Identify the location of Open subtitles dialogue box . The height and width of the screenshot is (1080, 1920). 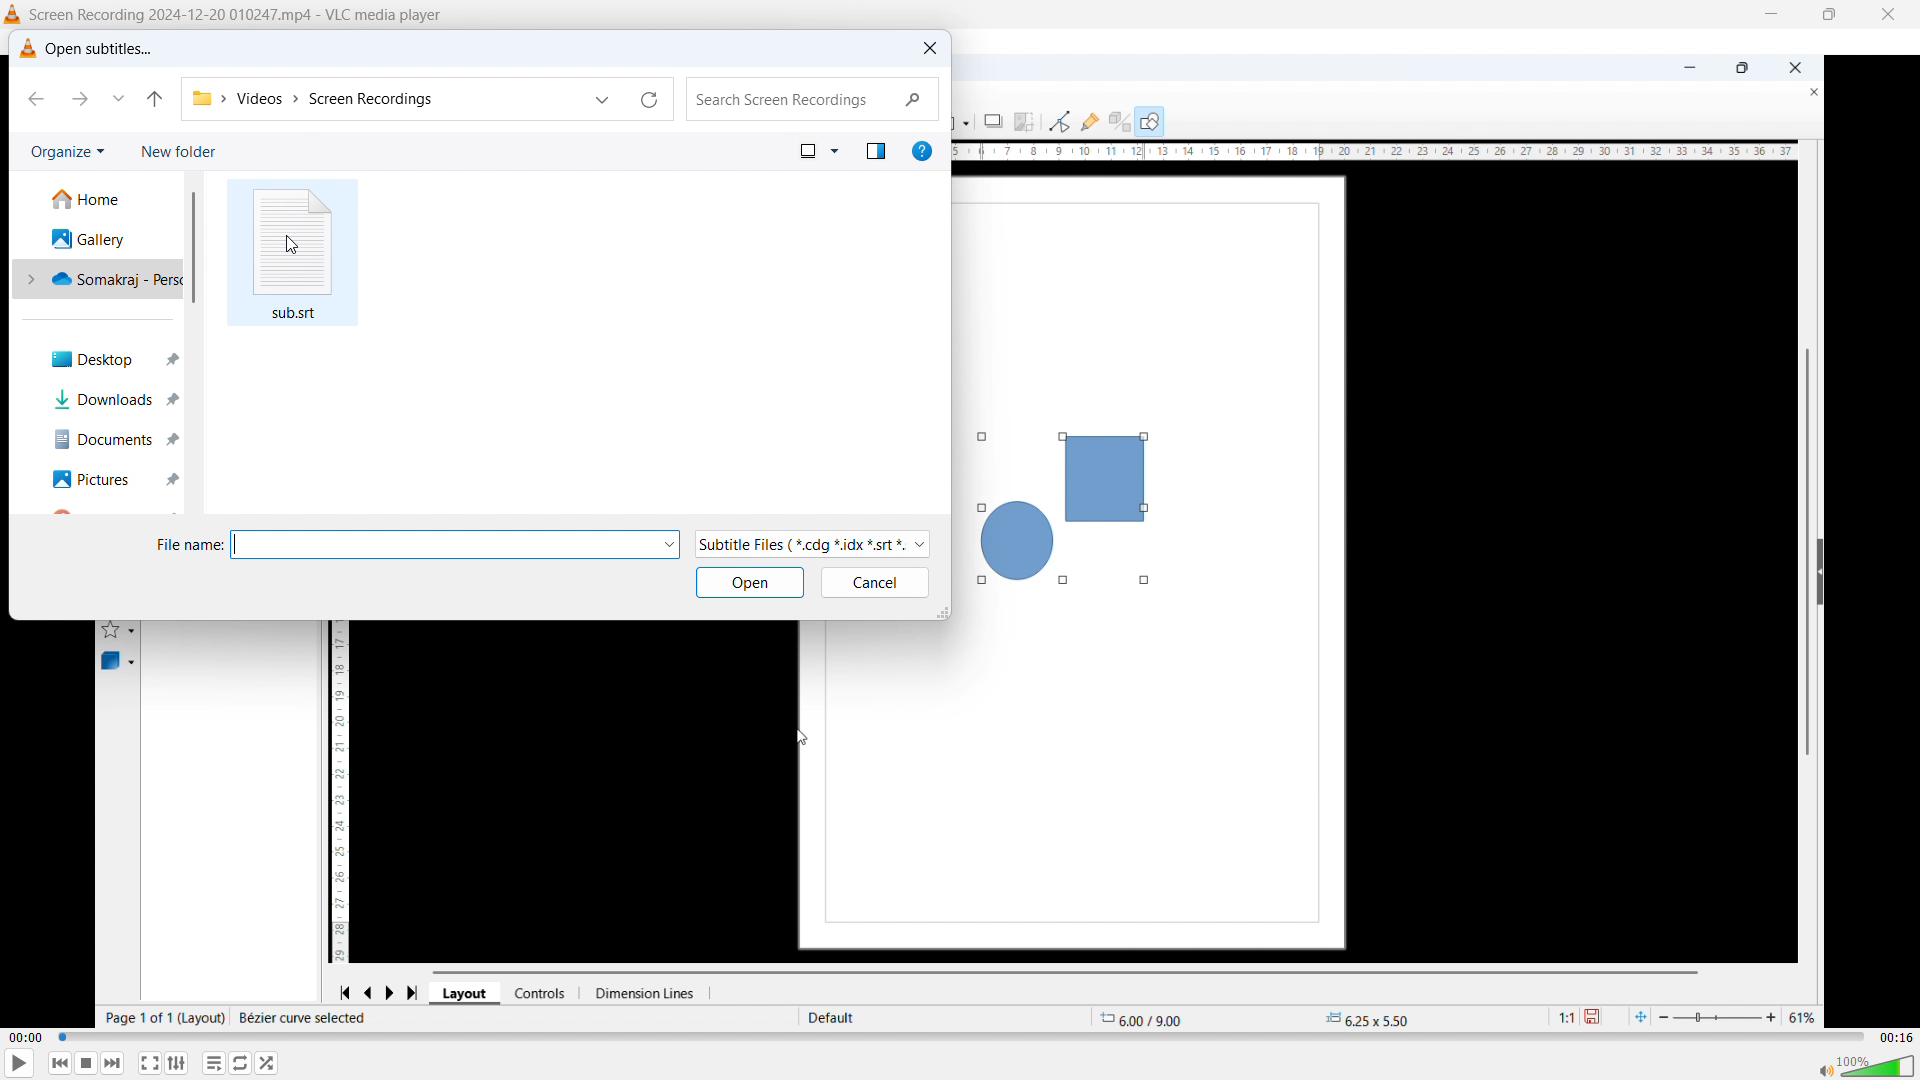
(101, 47).